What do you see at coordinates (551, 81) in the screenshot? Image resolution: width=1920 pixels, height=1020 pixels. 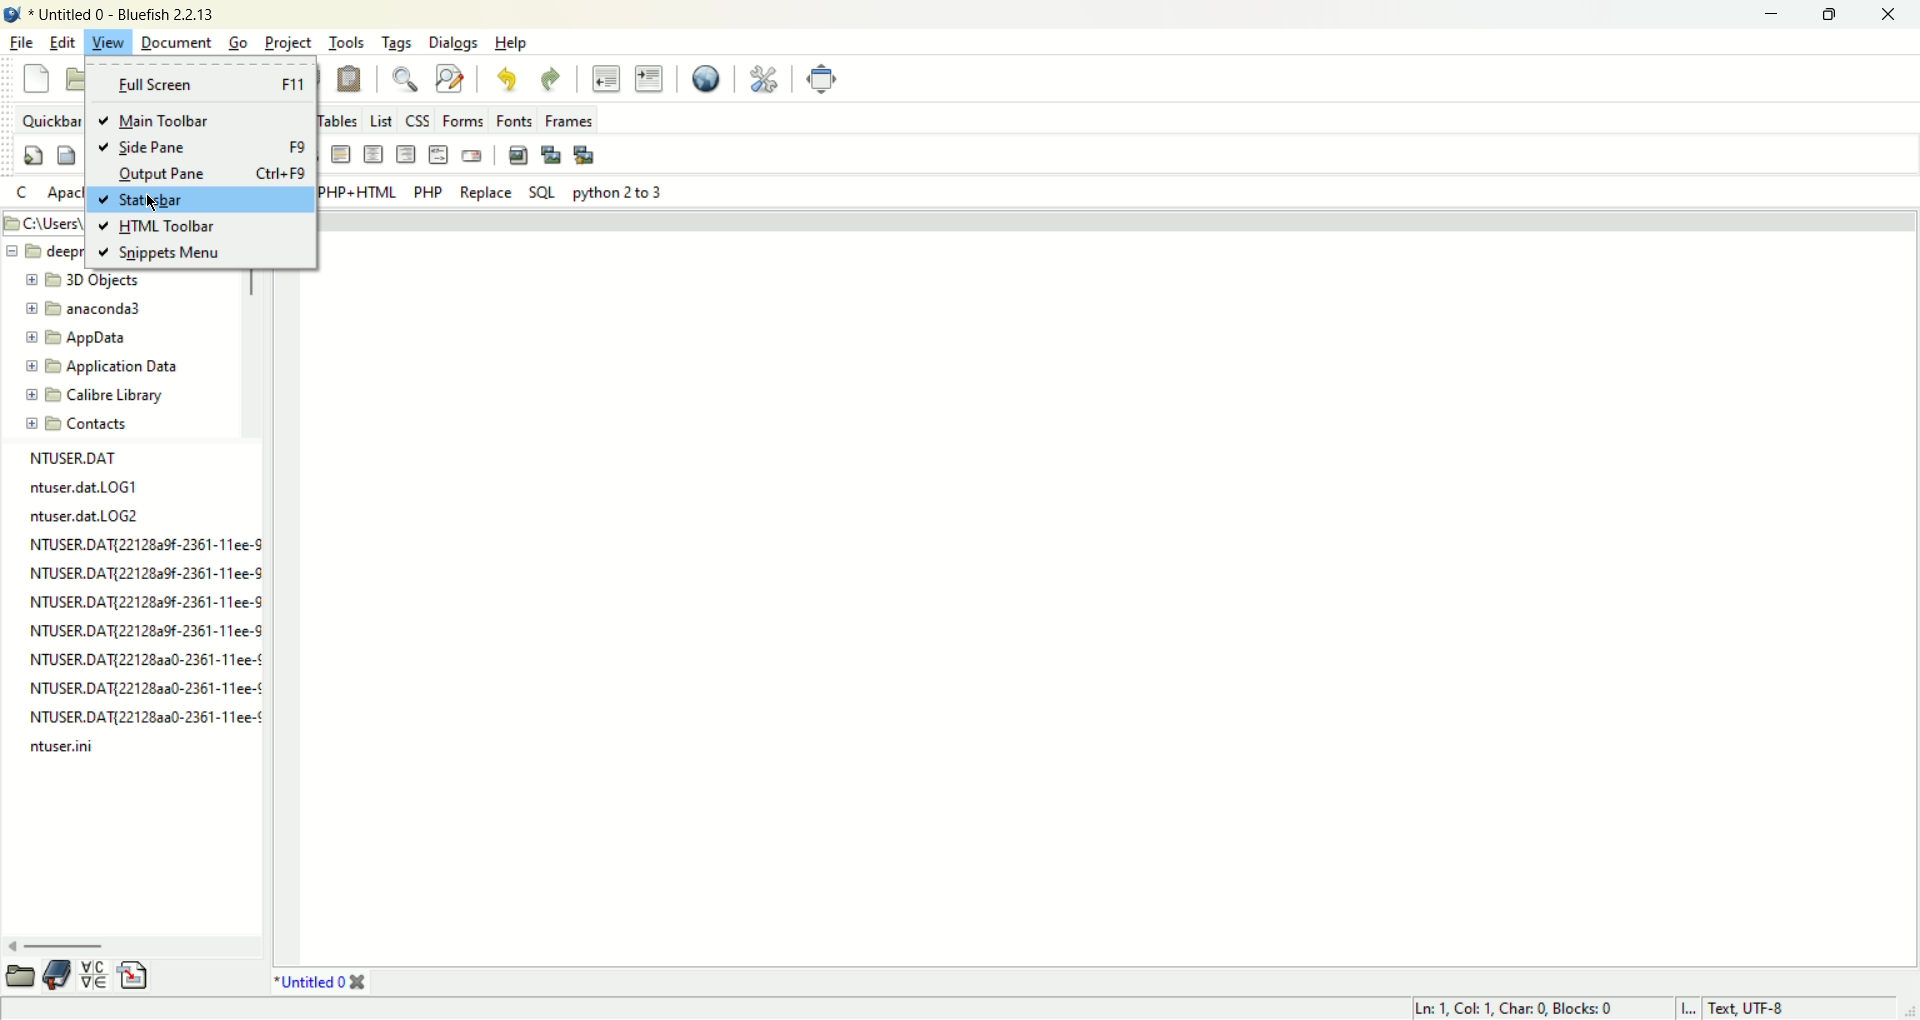 I see `redo` at bounding box center [551, 81].